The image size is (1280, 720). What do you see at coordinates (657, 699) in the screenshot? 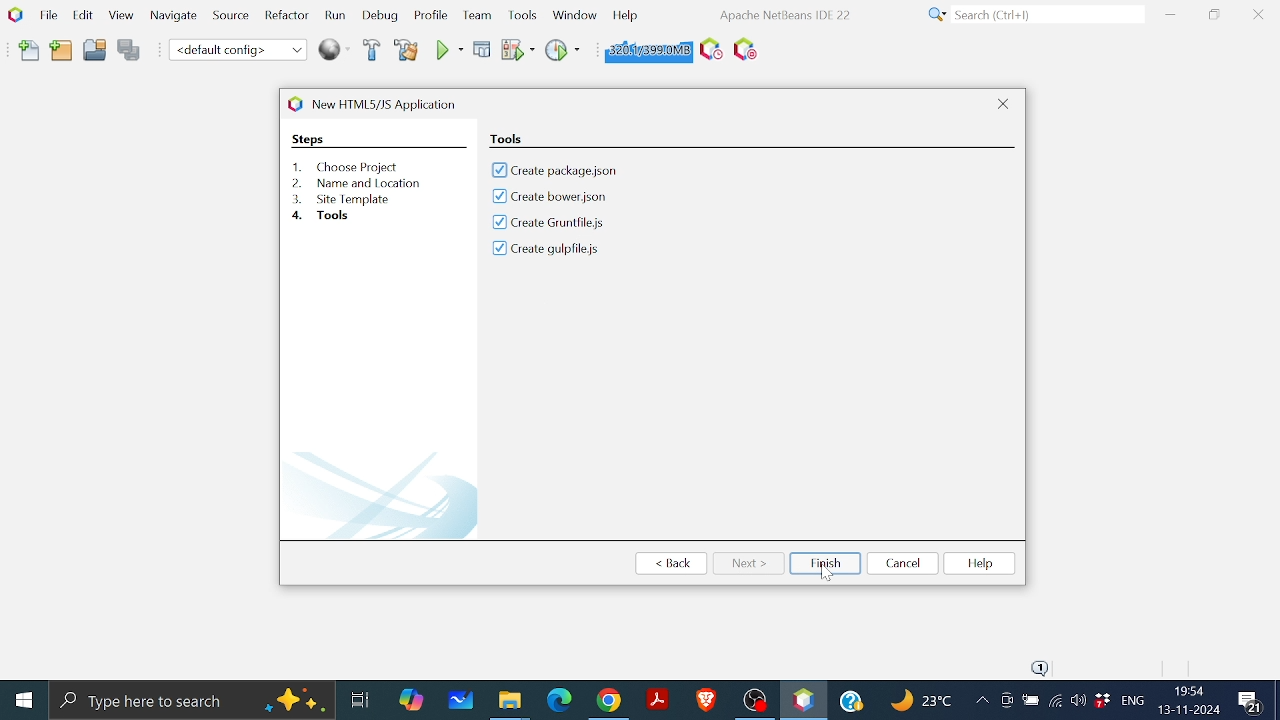
I see `Adobe reader` at bounding box center [657, 699].